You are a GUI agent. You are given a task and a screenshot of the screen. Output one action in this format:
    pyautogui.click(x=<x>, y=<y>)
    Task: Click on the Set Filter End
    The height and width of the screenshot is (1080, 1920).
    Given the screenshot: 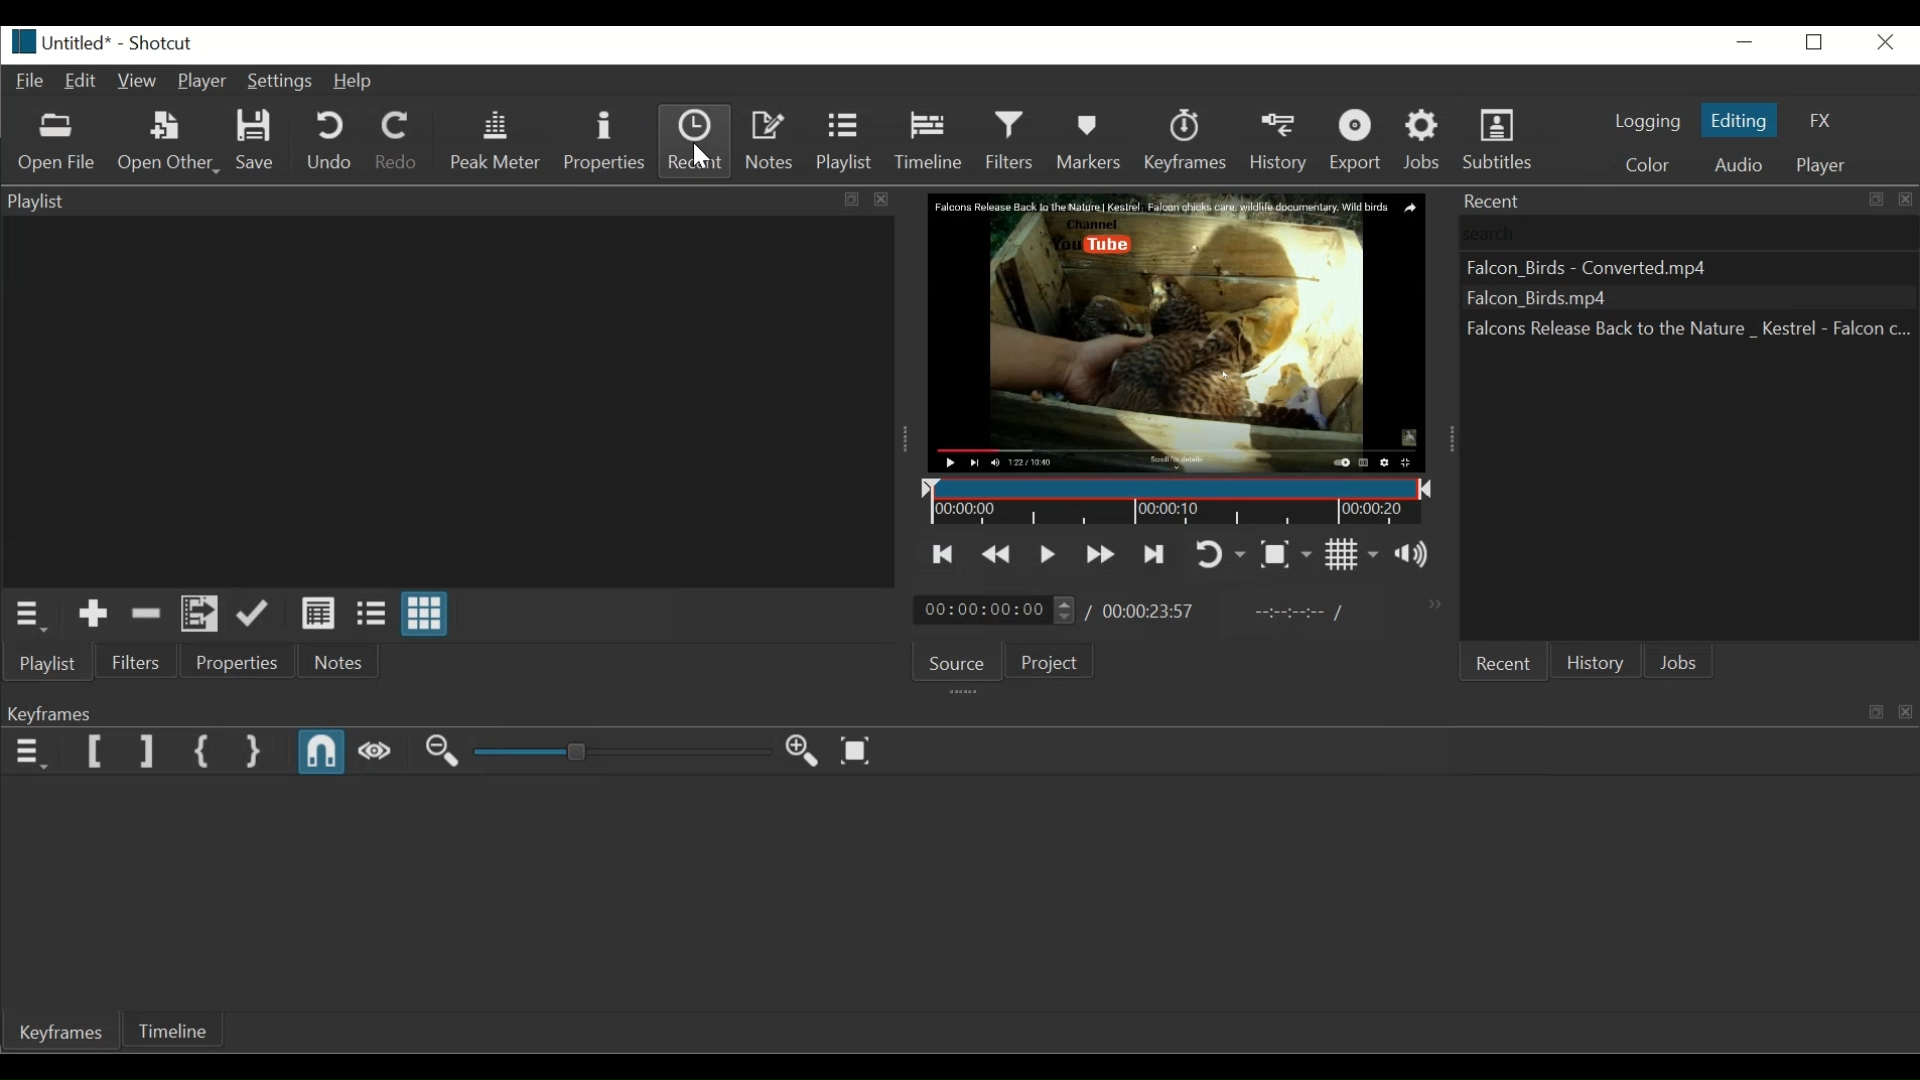 What is the action you would take?
    pyautogui.click(x=147, y=752)
    